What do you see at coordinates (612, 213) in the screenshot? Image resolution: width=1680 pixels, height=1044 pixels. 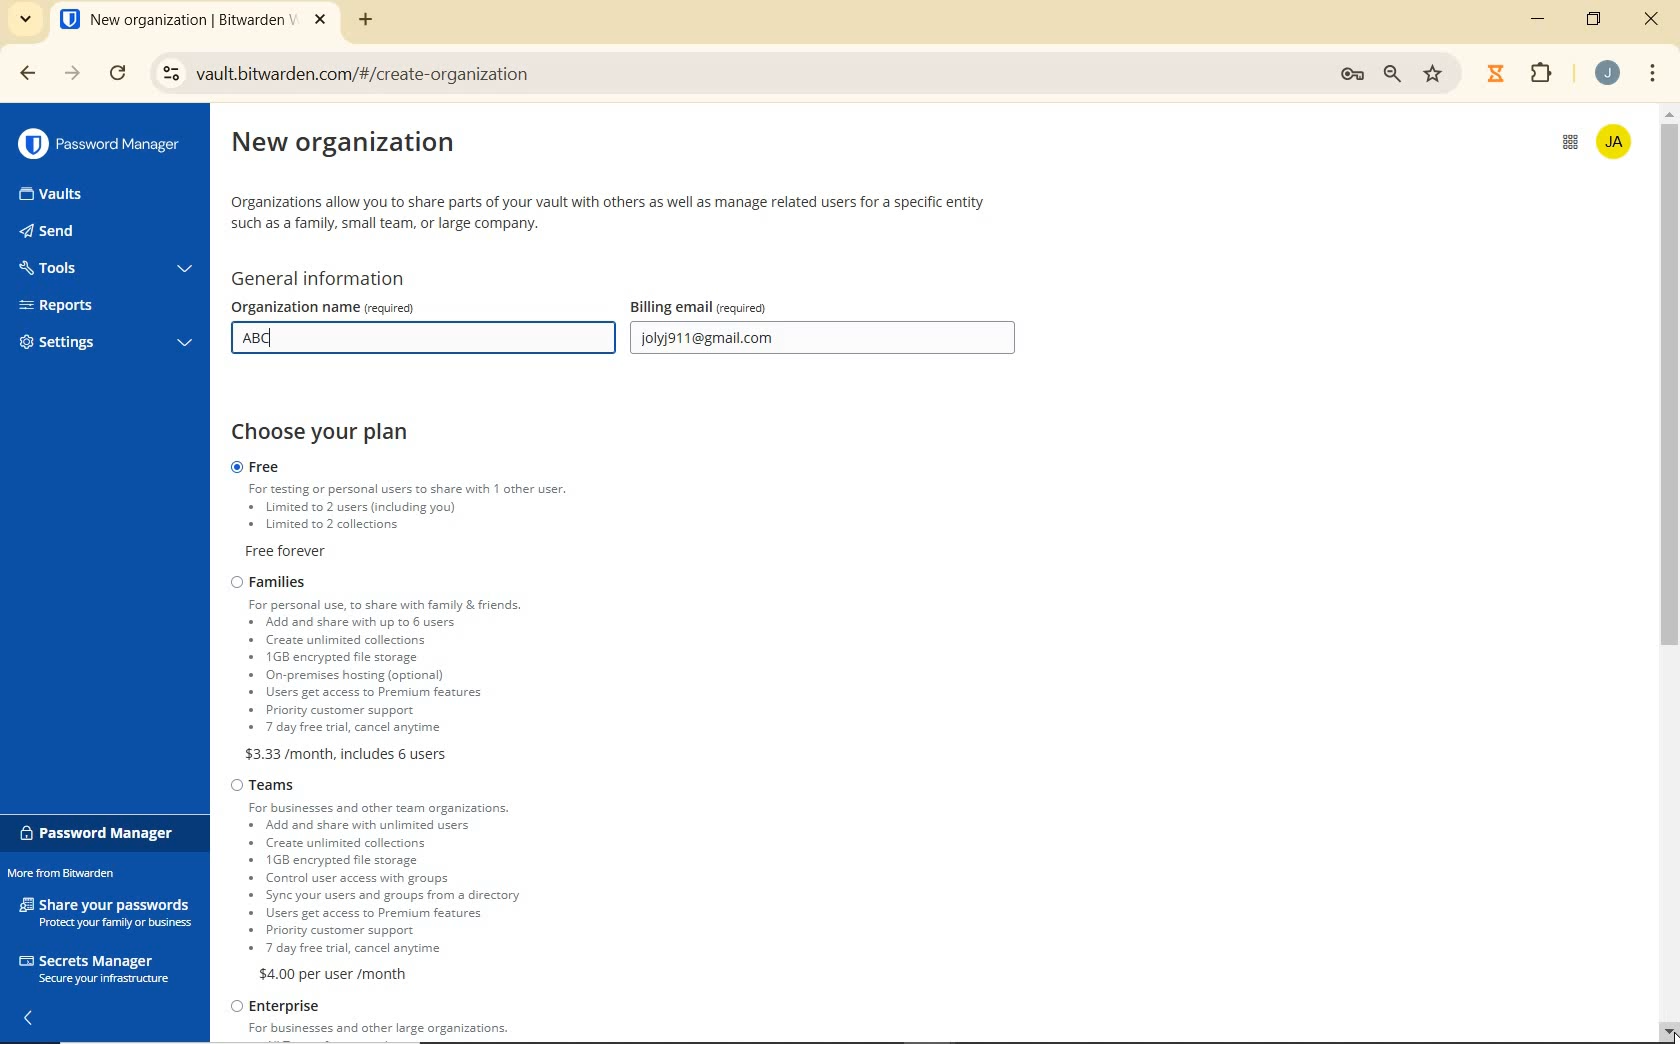 I see `more info about organization` at bounding box center [612, 213].